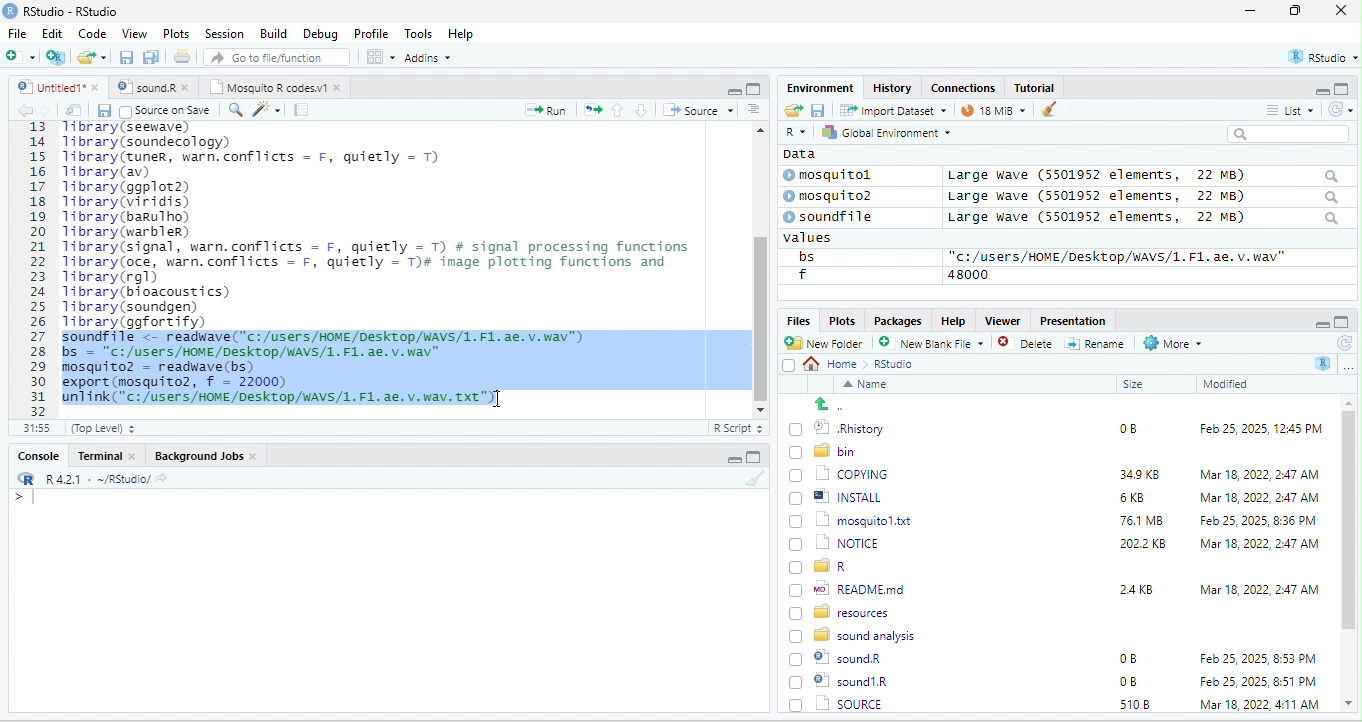 The image size is (1362, 722). I want to click on | SOURCE, so click(848, 681).